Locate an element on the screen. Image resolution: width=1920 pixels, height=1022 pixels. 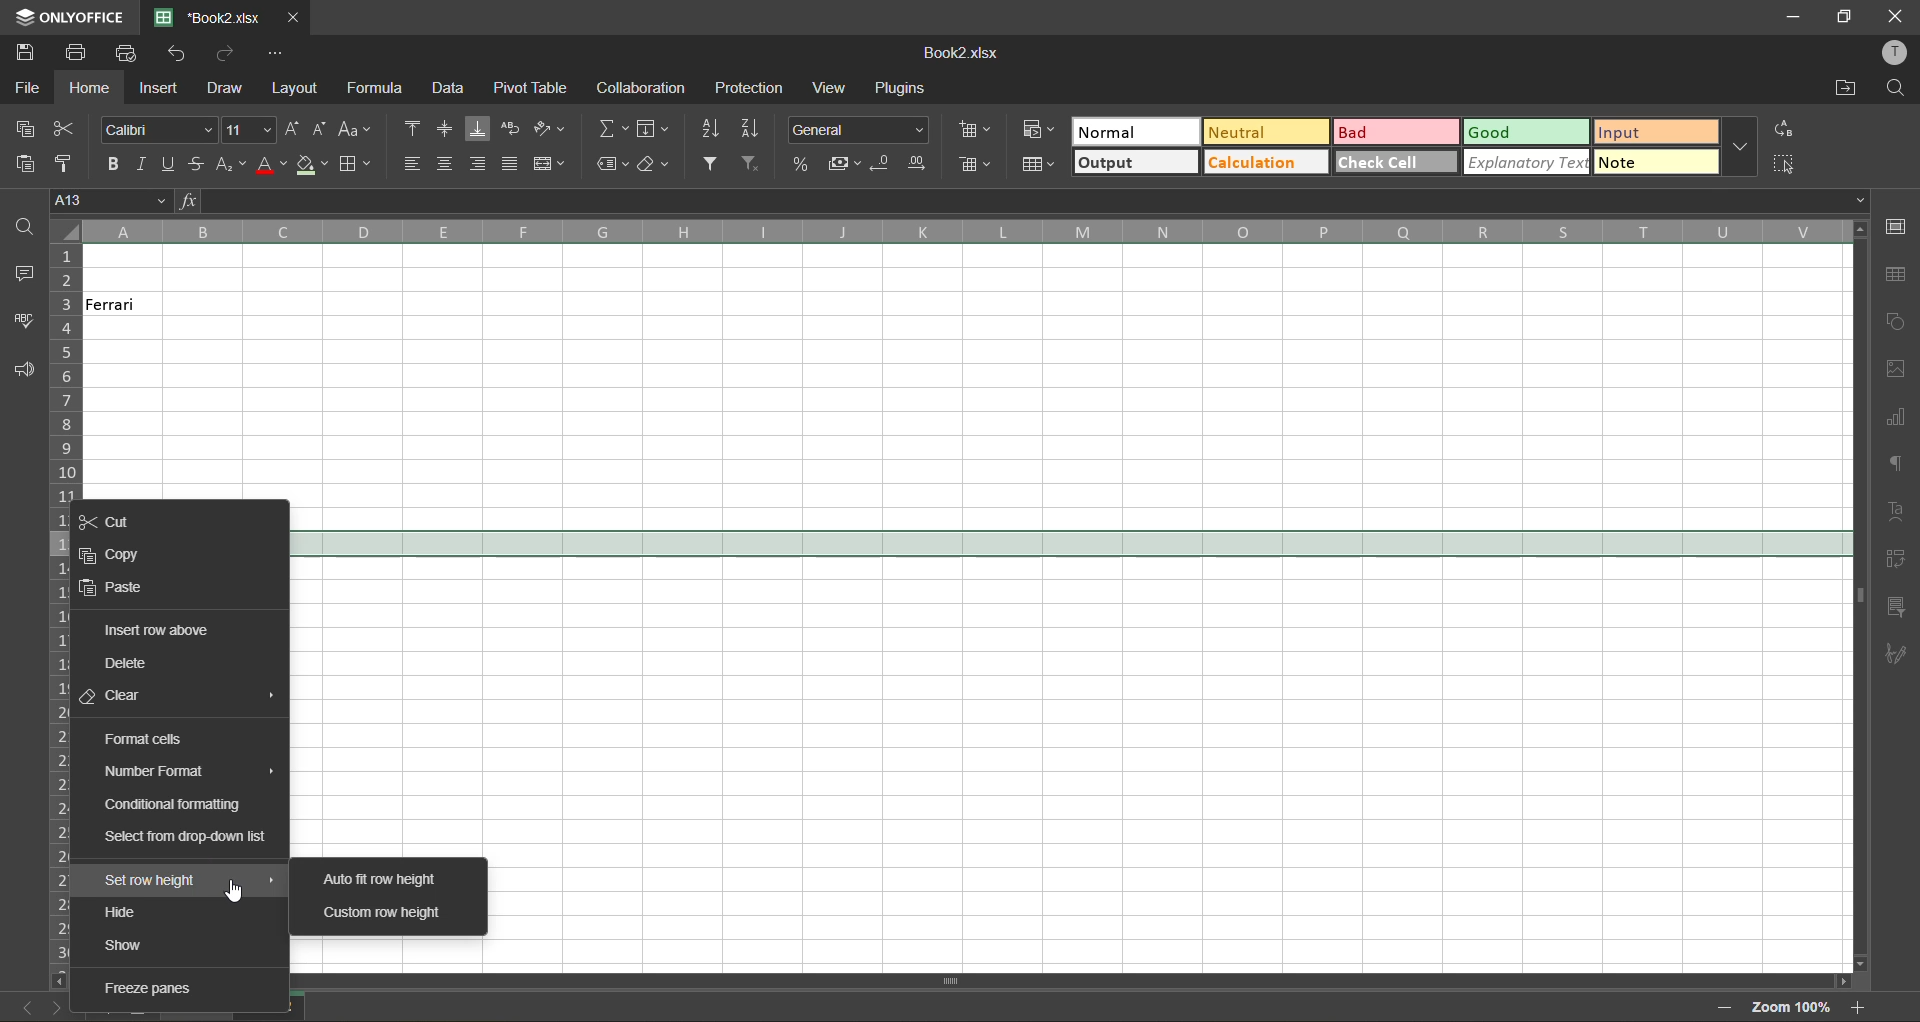
zoom in is located at coordinates (1862, 1009).